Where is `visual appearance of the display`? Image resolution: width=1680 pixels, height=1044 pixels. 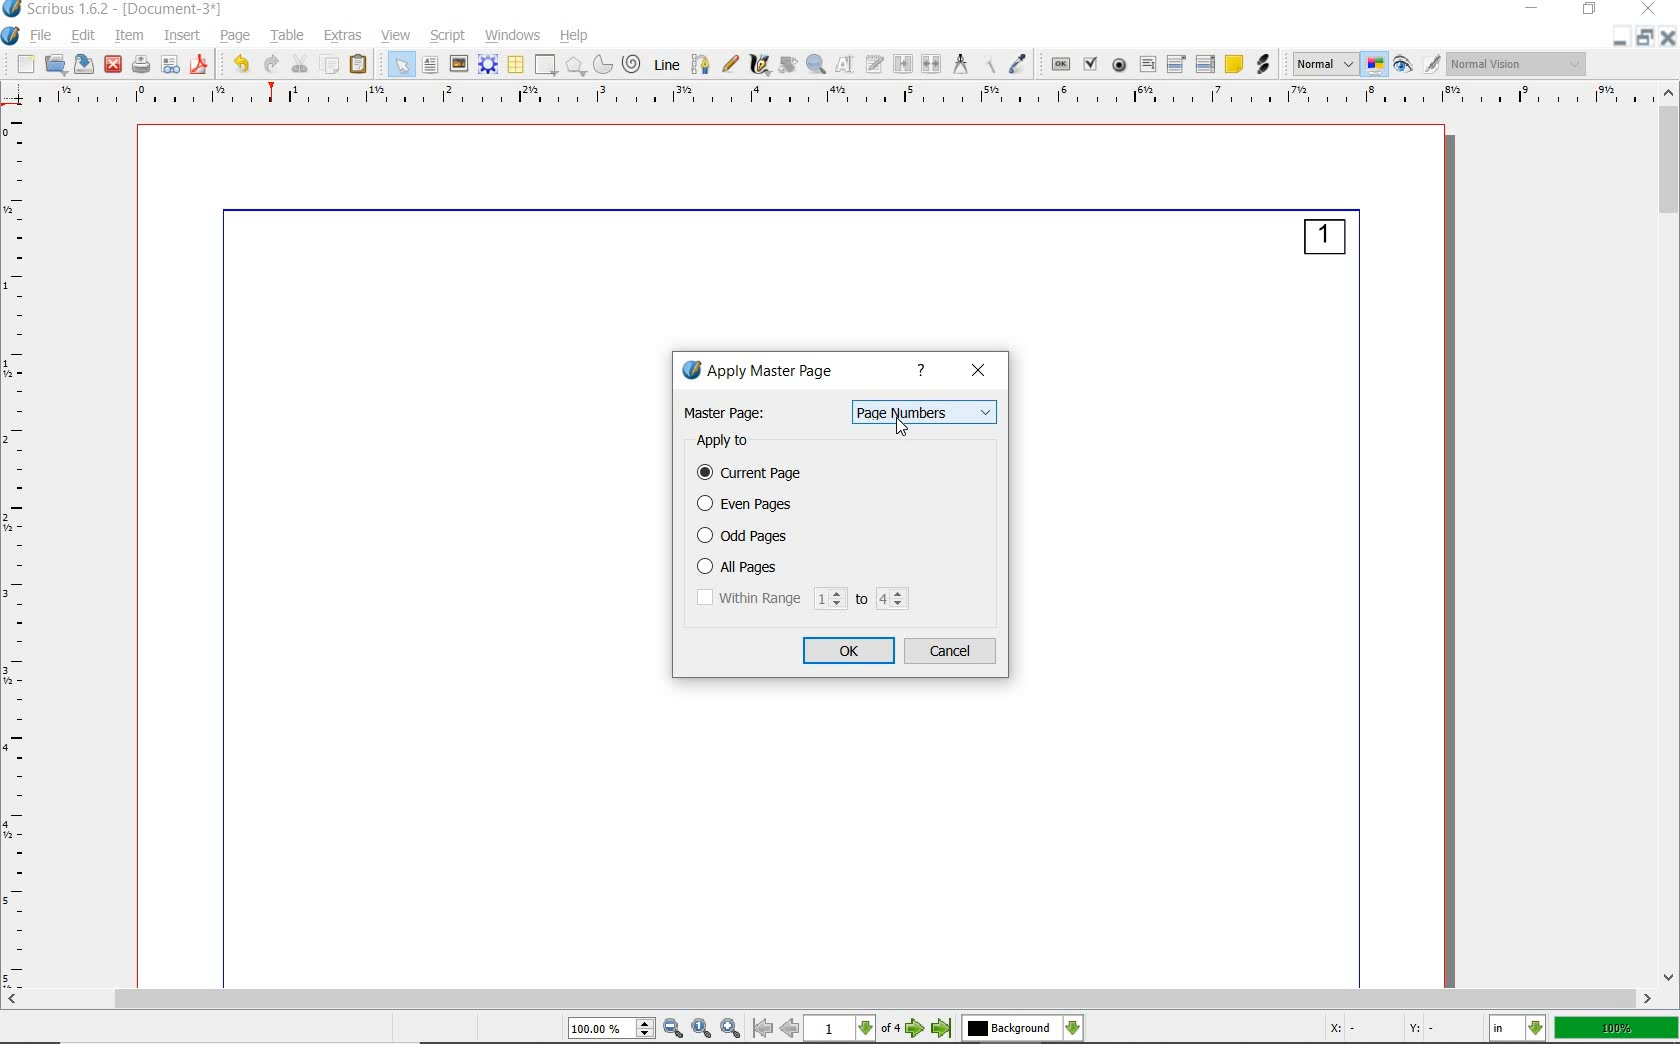
visual appearance of the display is located at coordinates (1519, 62).